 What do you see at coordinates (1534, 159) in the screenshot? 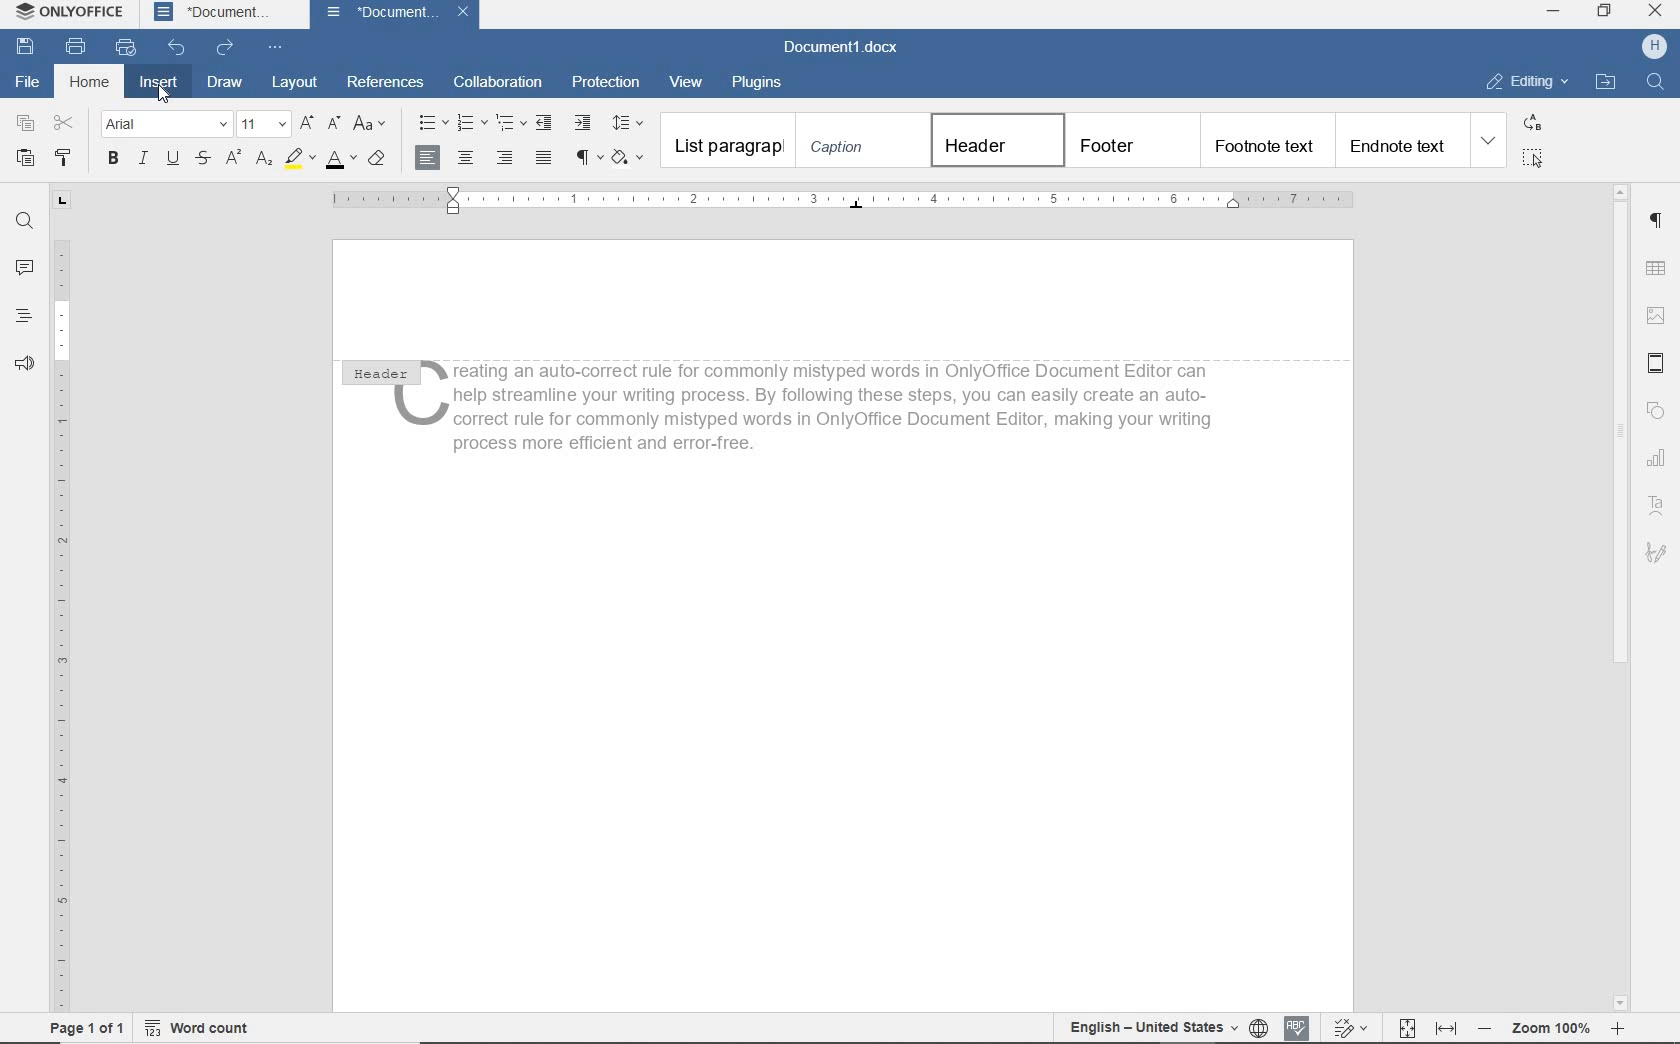
I see `SELECT ALL` at bounding box center [1534, 159].